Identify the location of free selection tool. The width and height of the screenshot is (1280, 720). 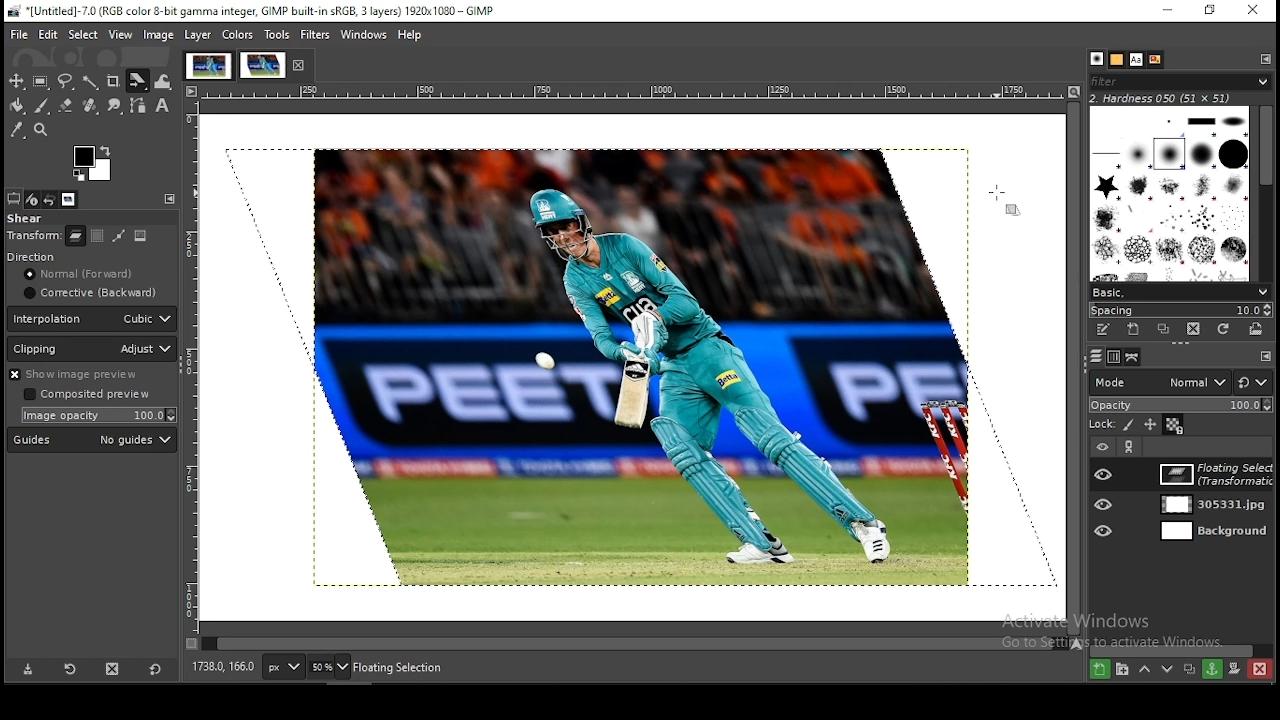
(66, 82).